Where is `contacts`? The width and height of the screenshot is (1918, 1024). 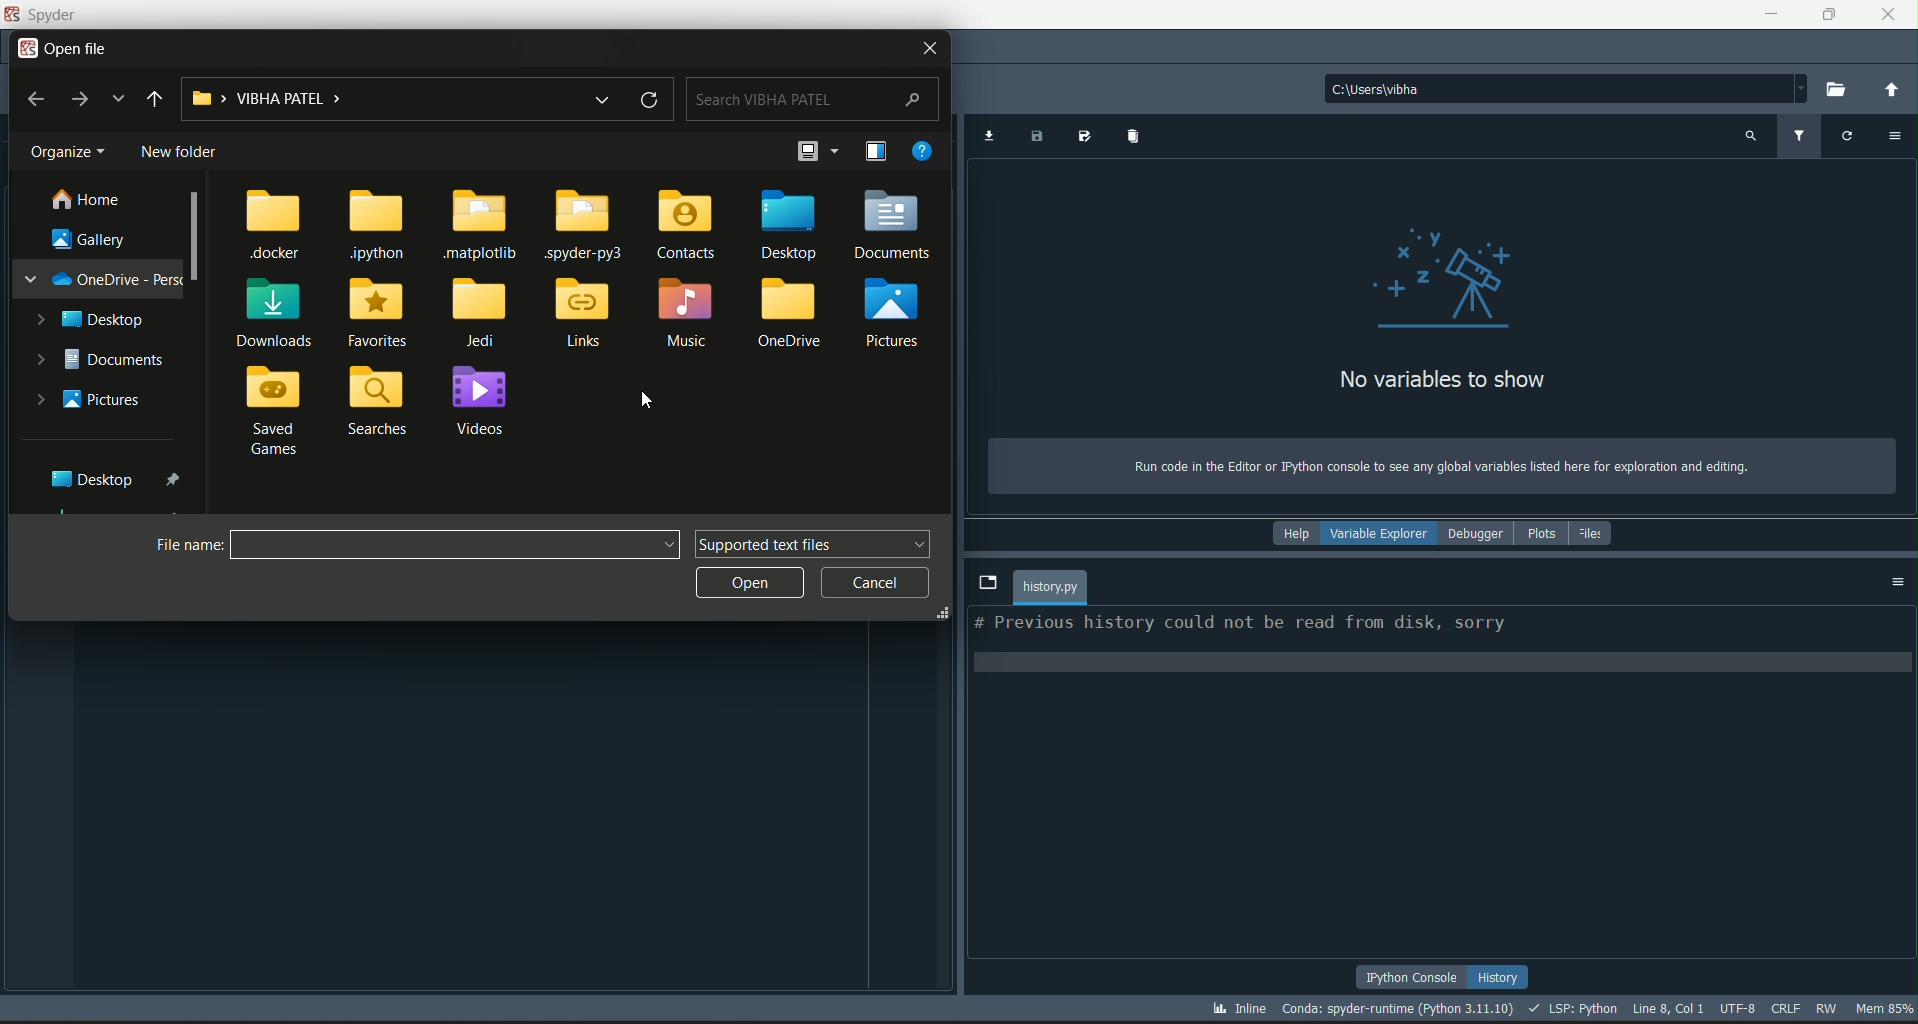 contacts is located at coordinates (686, 224).